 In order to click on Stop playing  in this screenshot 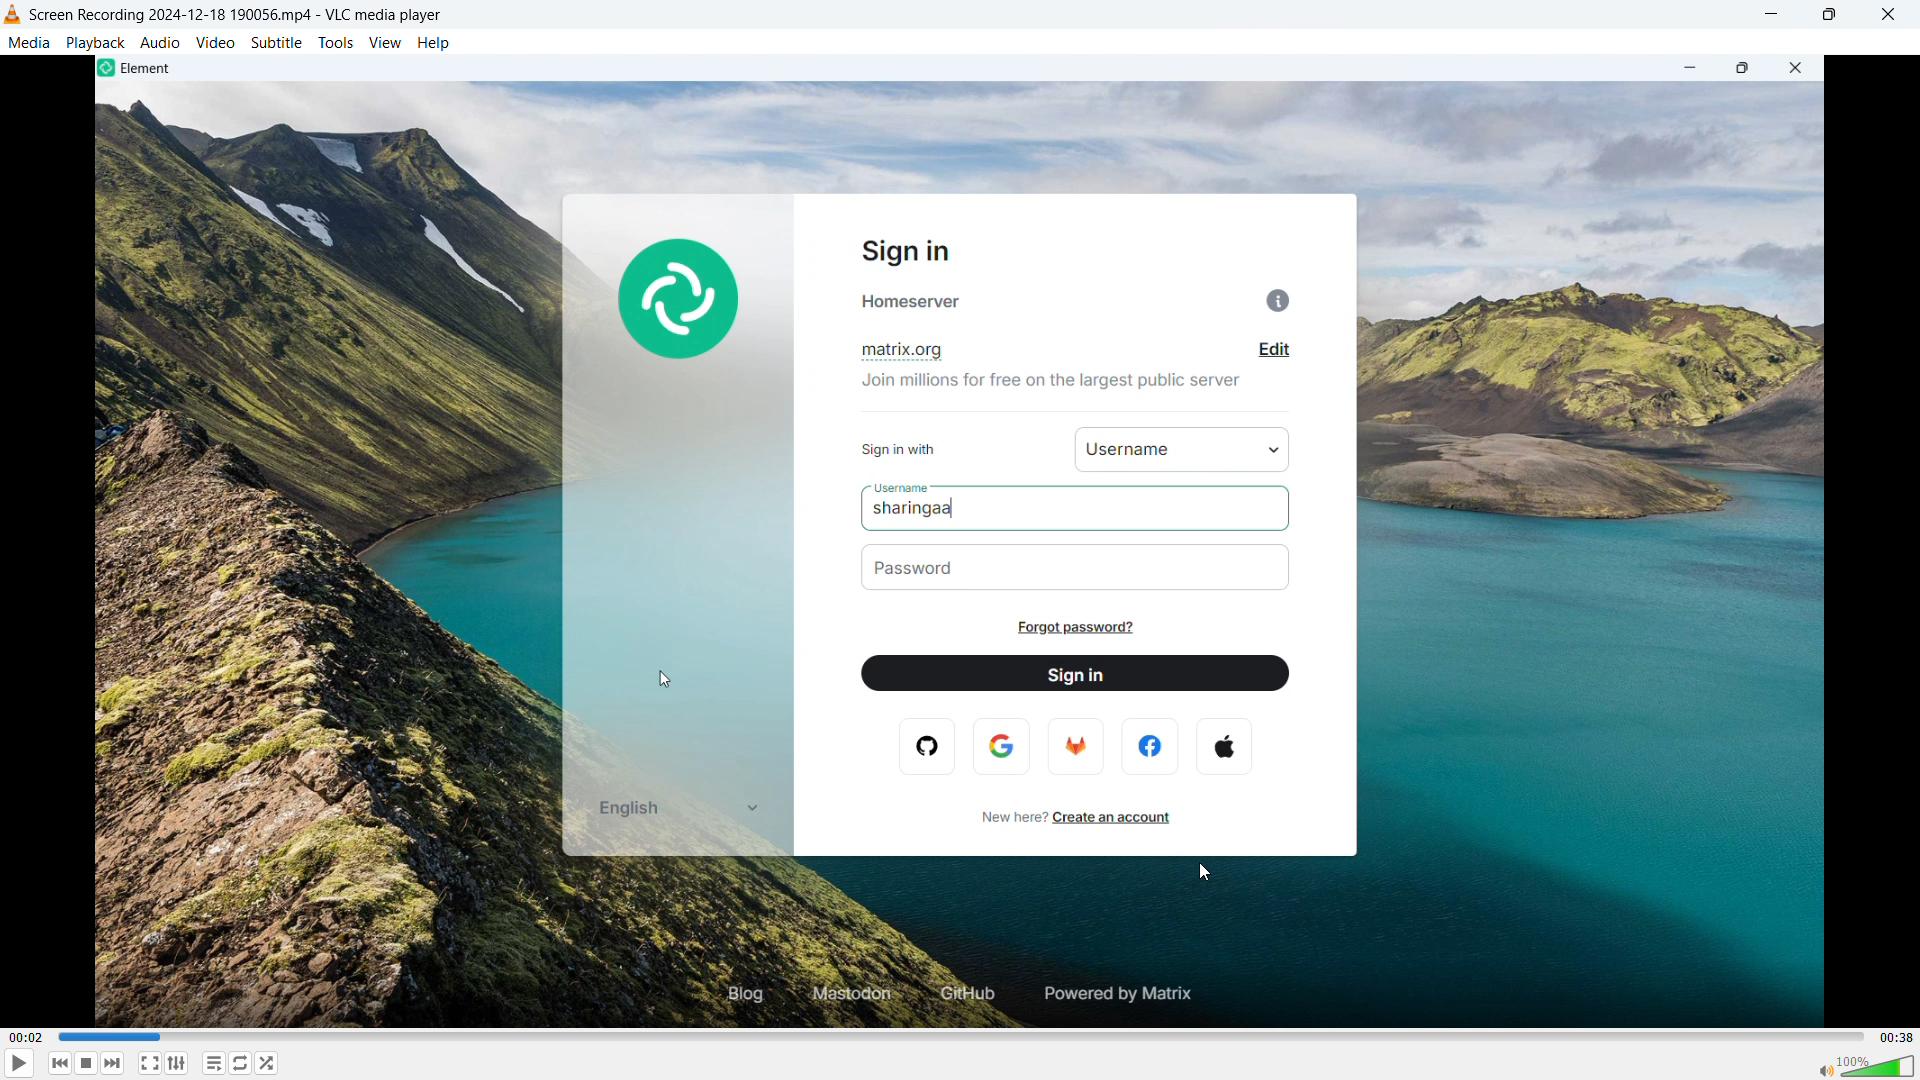, I will do `click(61, 1063)`.